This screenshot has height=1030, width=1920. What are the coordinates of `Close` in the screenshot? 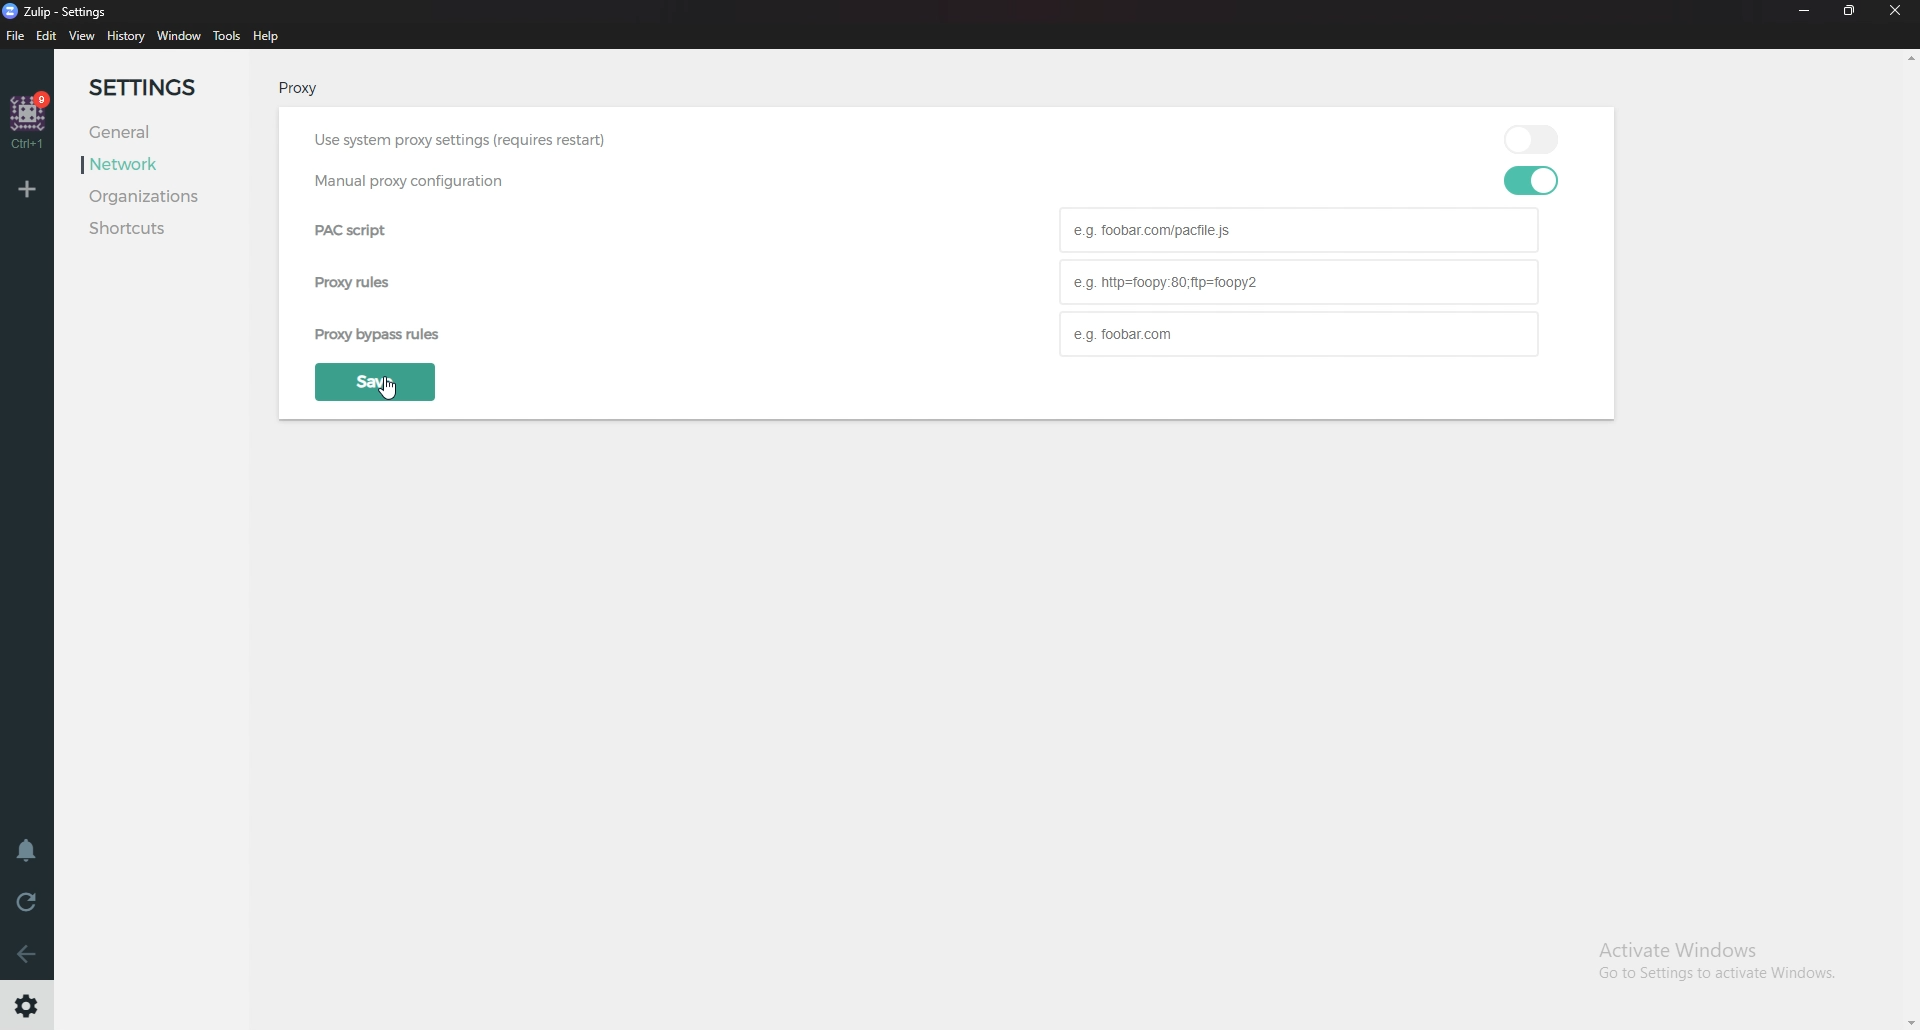 It's located at (1898, 17).